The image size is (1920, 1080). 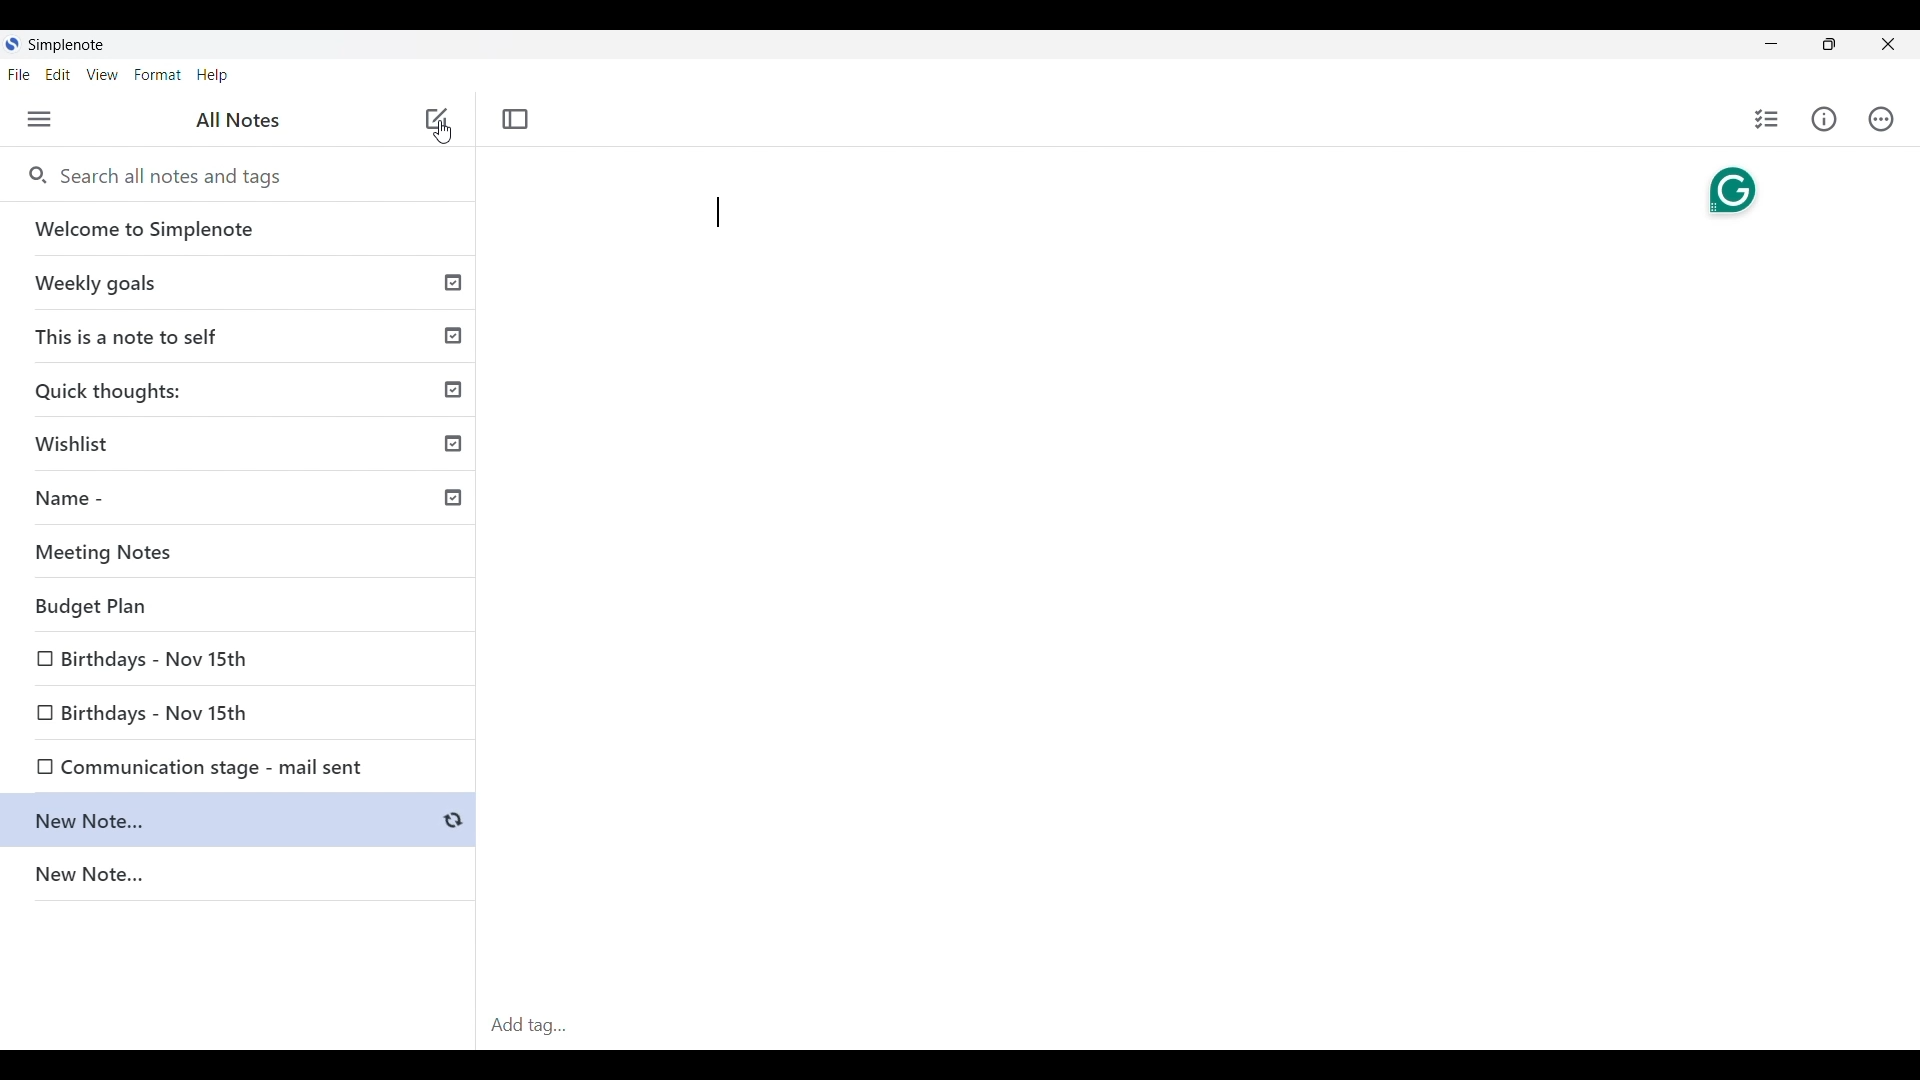 I want to click on Actions, so click(x=1881, y=119).